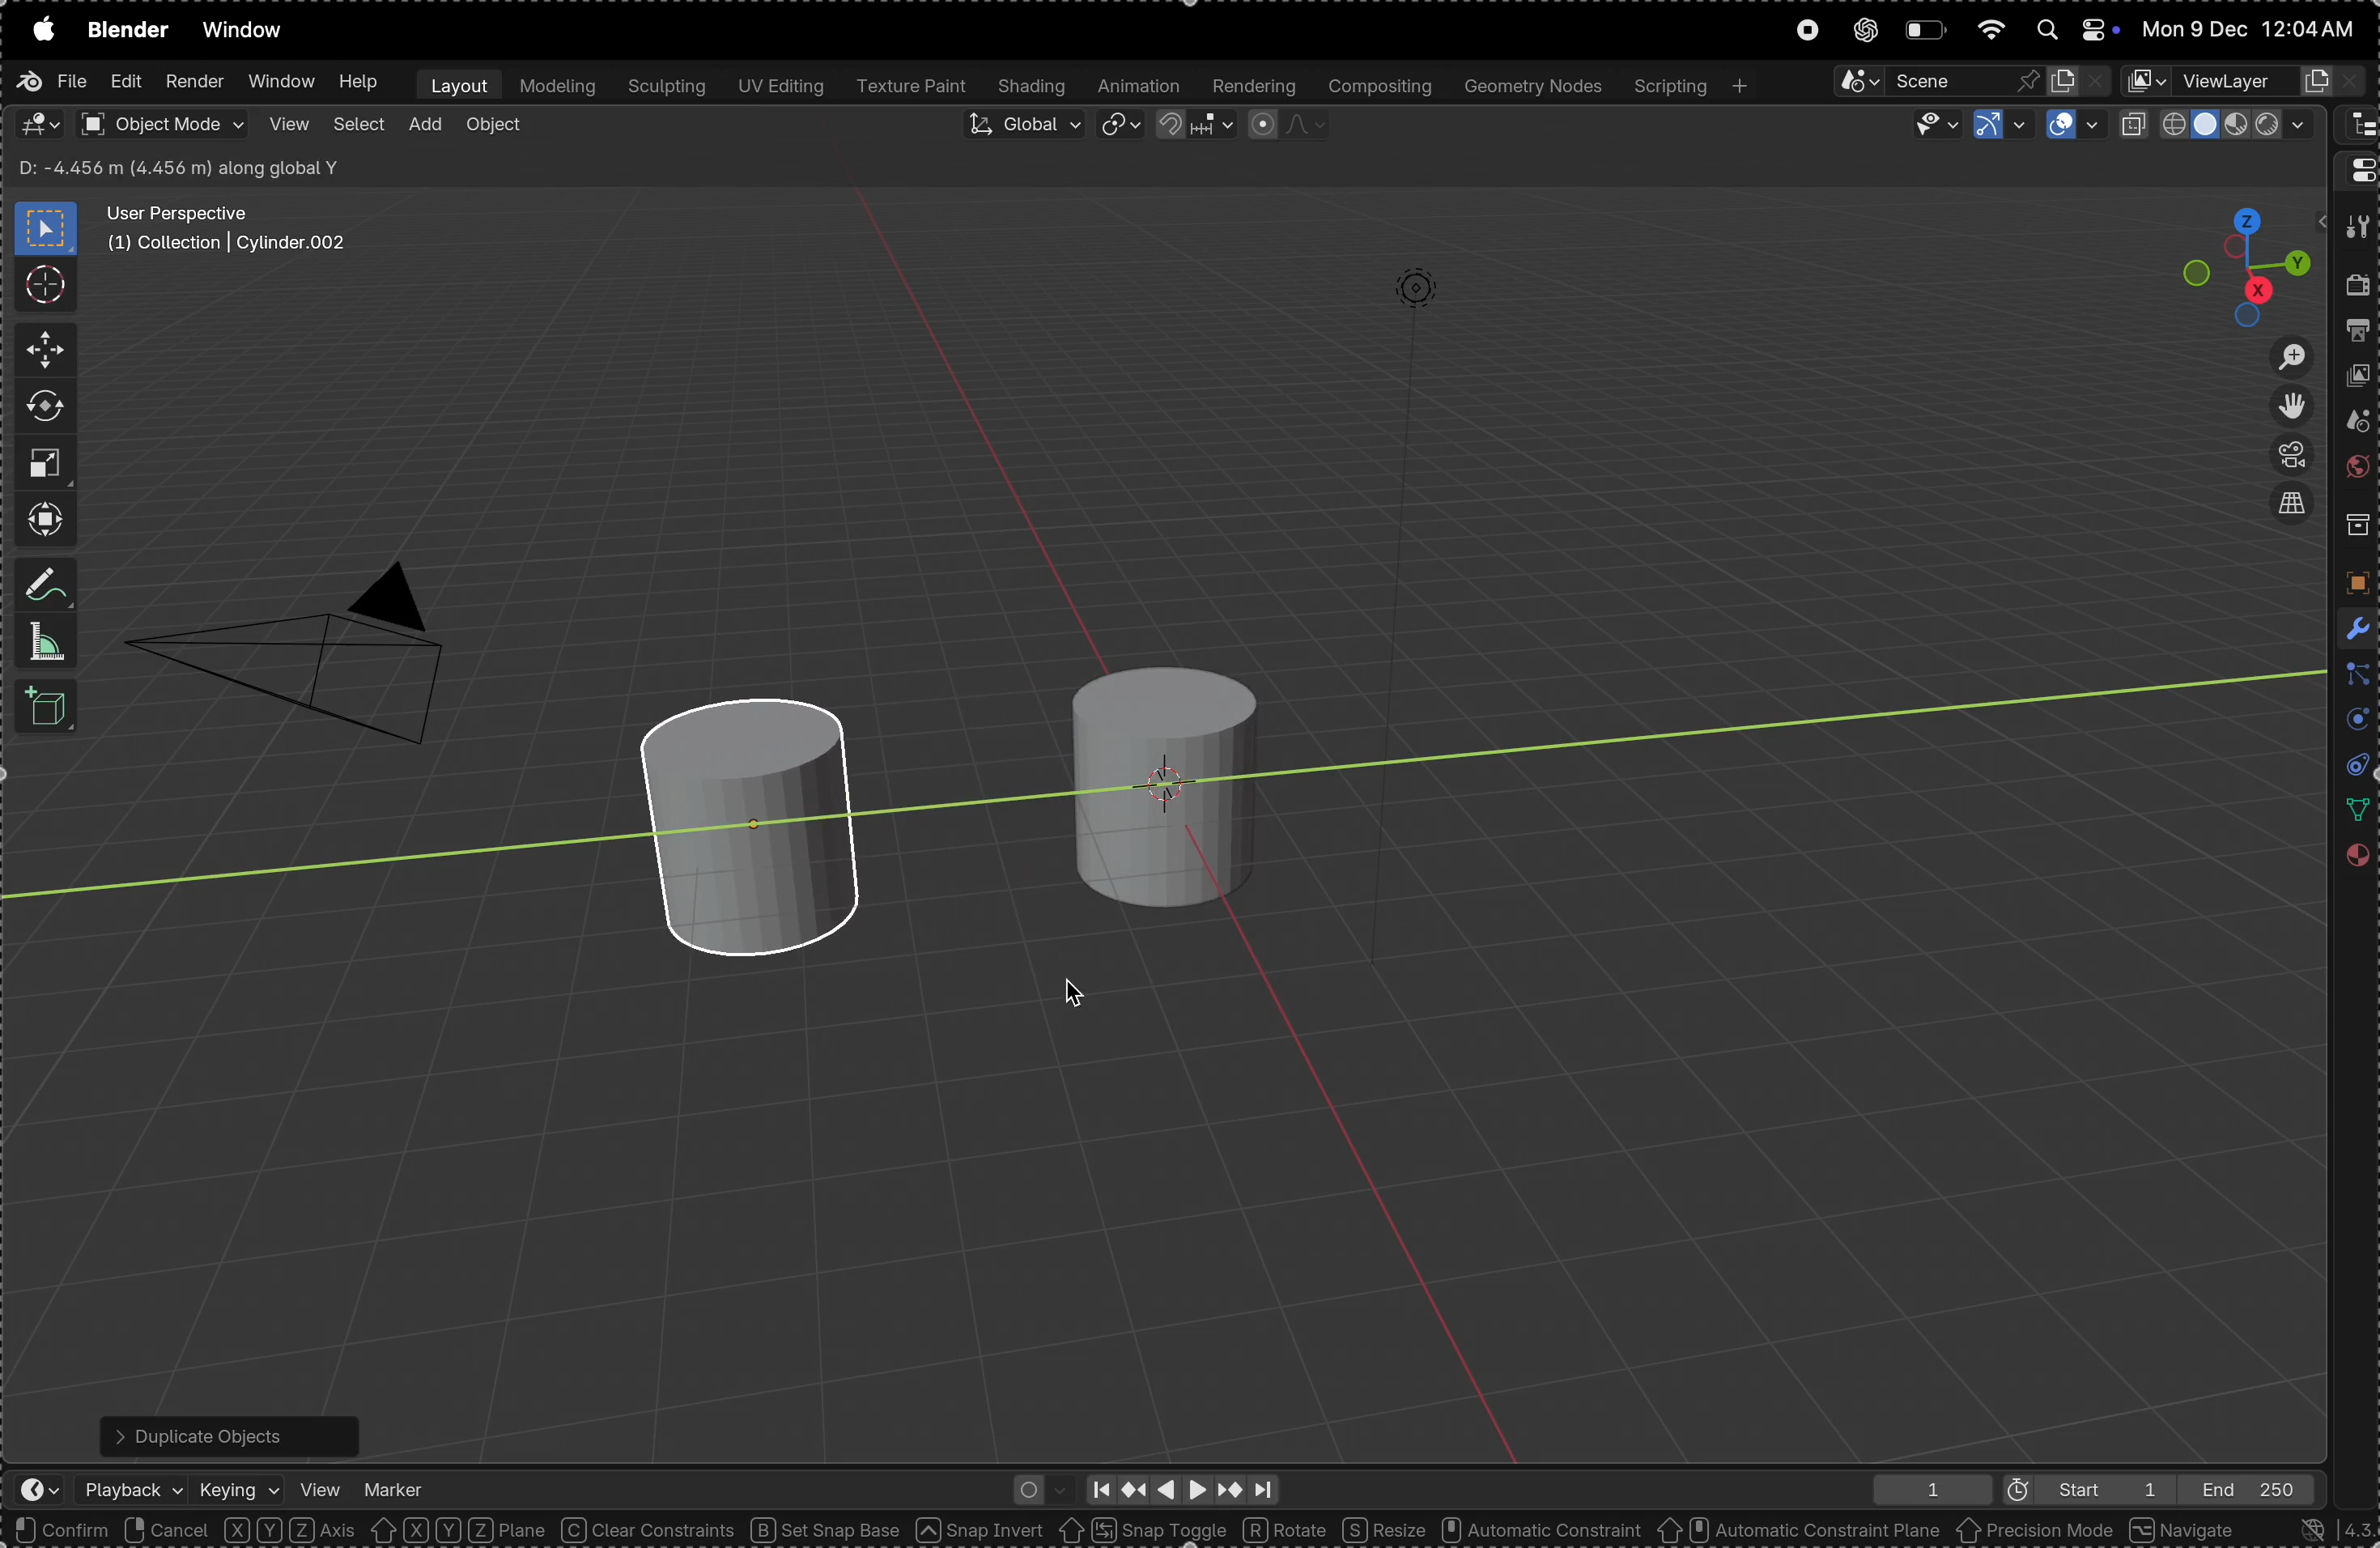  What do you see at coordinates (778, 88) in the screenshot?
I see `uv editing` at bounding box center [778, 88].